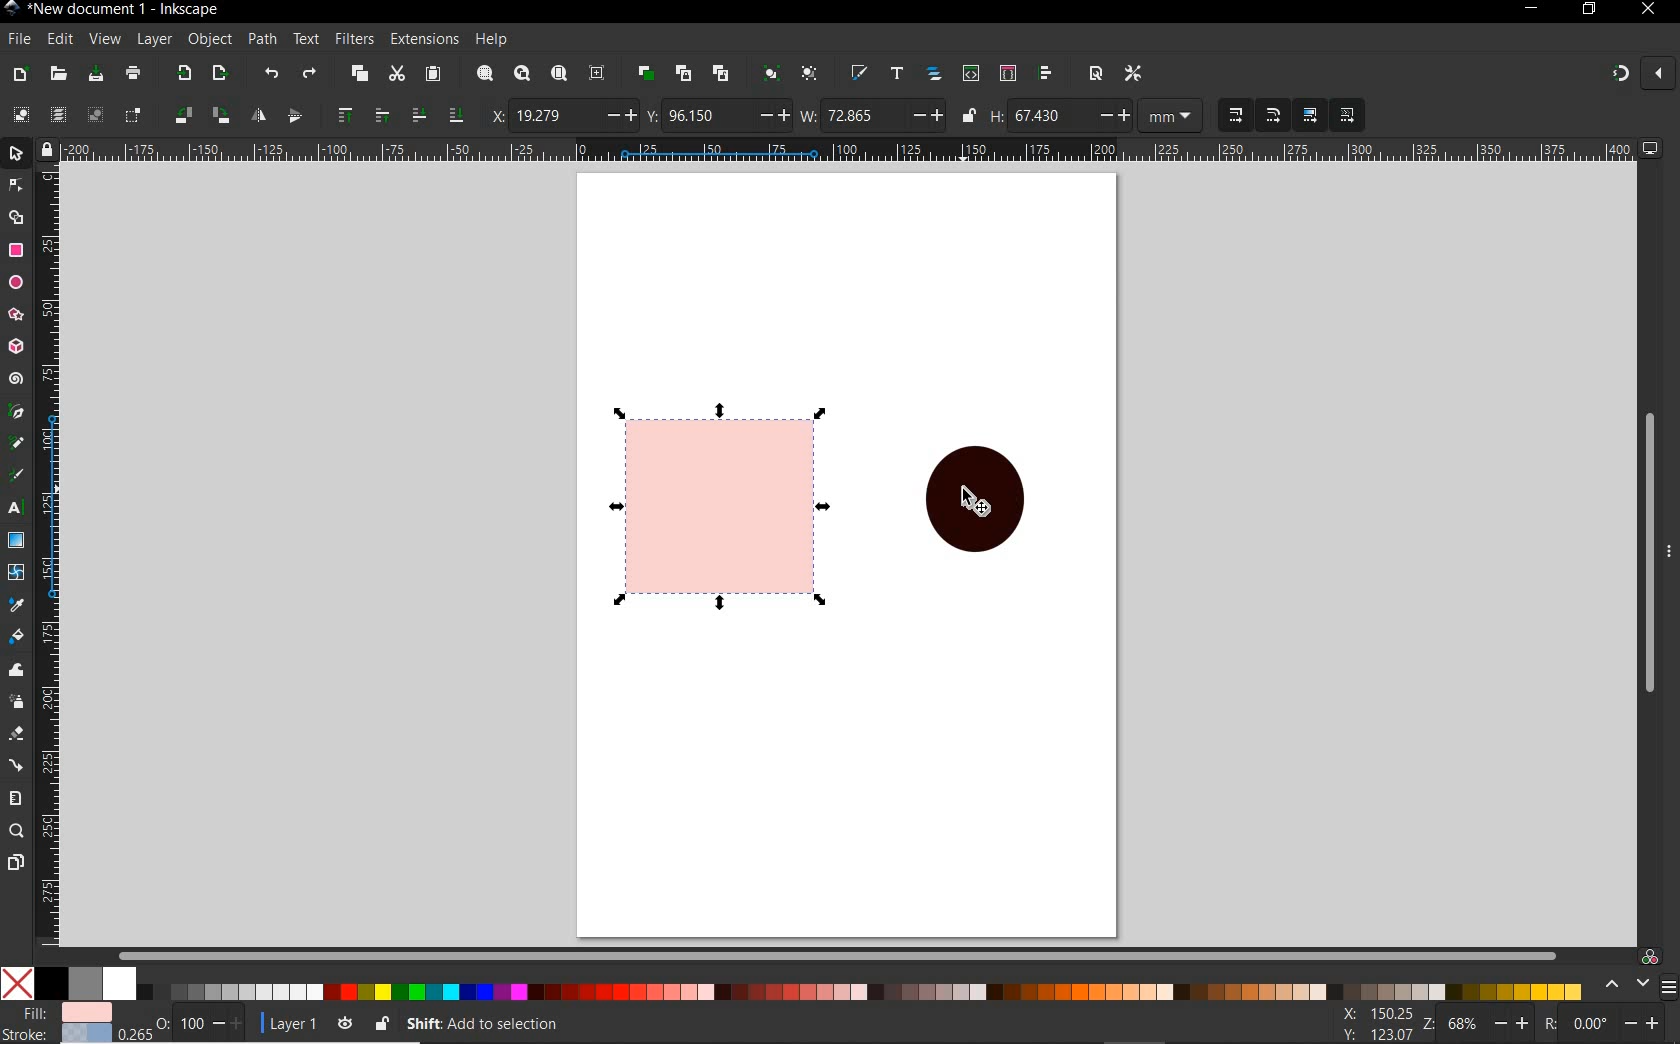  What do you see at coordinates (486, 73) in the screenshot?
I see `zoom selection` at bounding box center [486, 73].